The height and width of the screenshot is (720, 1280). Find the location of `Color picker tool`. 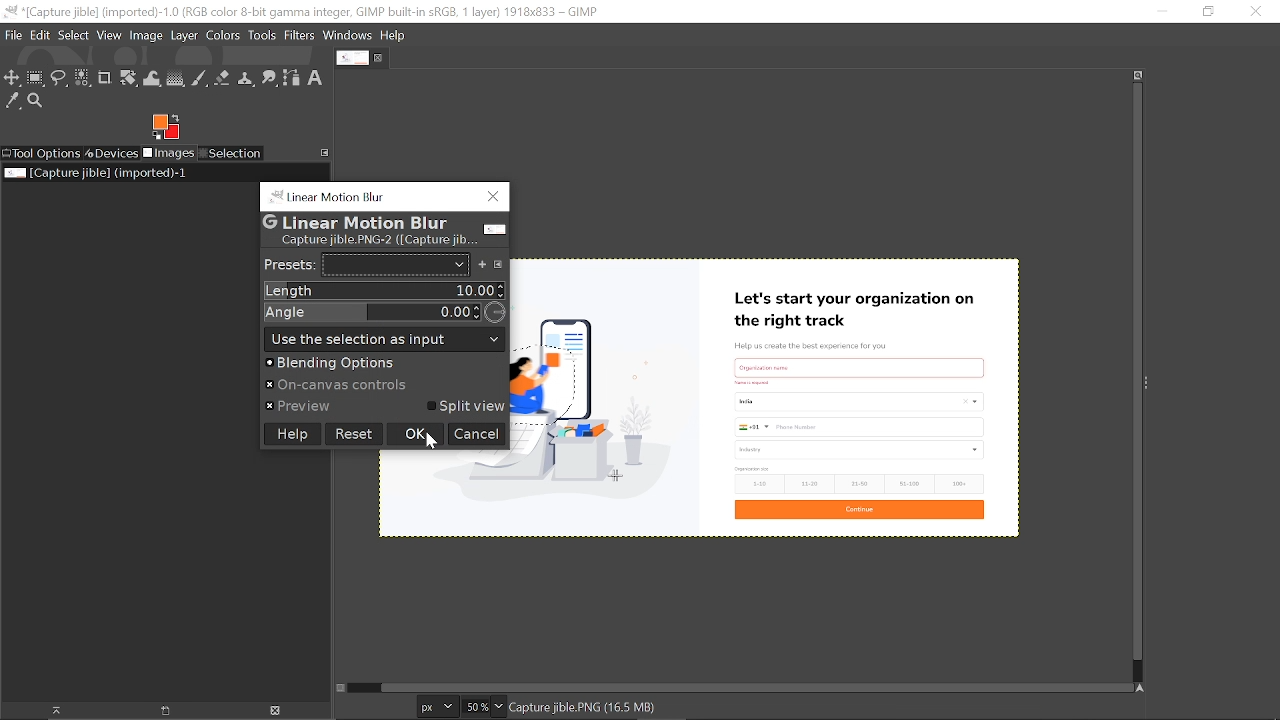

Color picker tool is located at coordinates (13, 102).